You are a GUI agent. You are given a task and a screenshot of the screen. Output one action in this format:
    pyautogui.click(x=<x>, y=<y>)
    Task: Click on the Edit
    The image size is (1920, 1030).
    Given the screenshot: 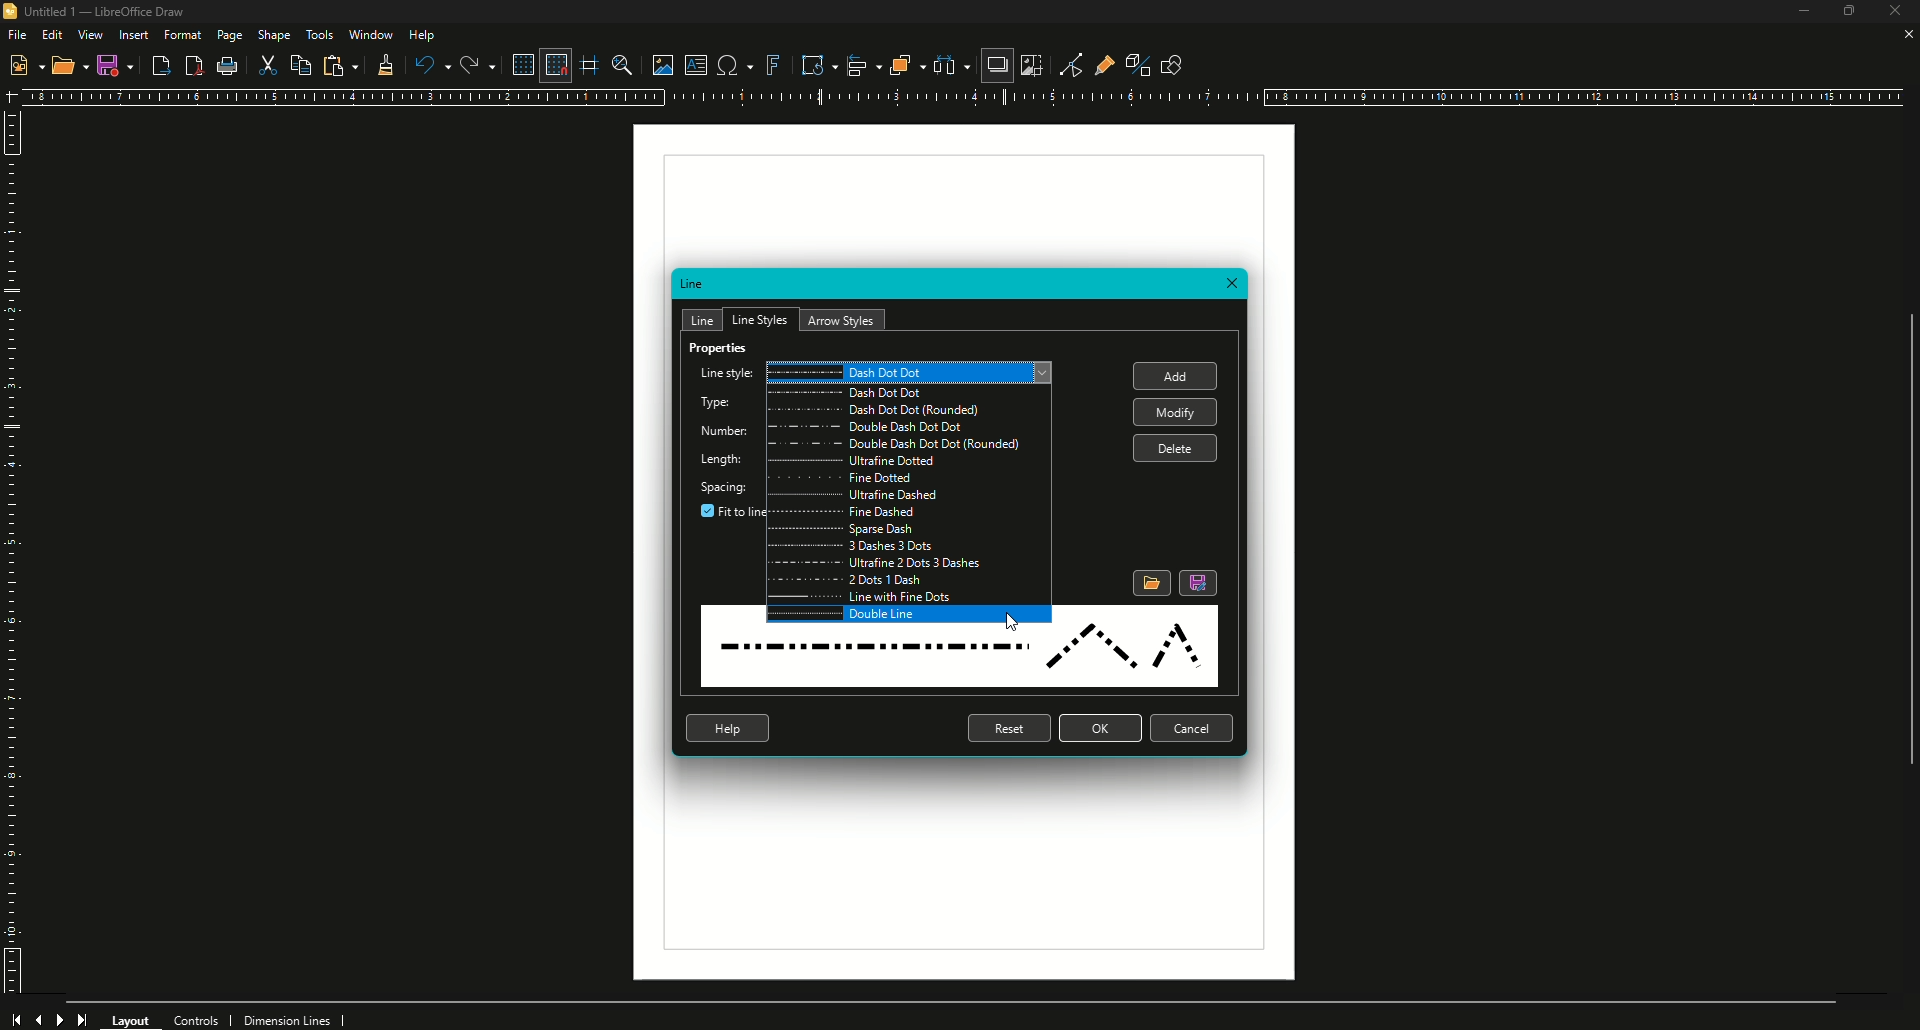 What is the action you would take?
    pyautogui.click(x=52, y=34)
    